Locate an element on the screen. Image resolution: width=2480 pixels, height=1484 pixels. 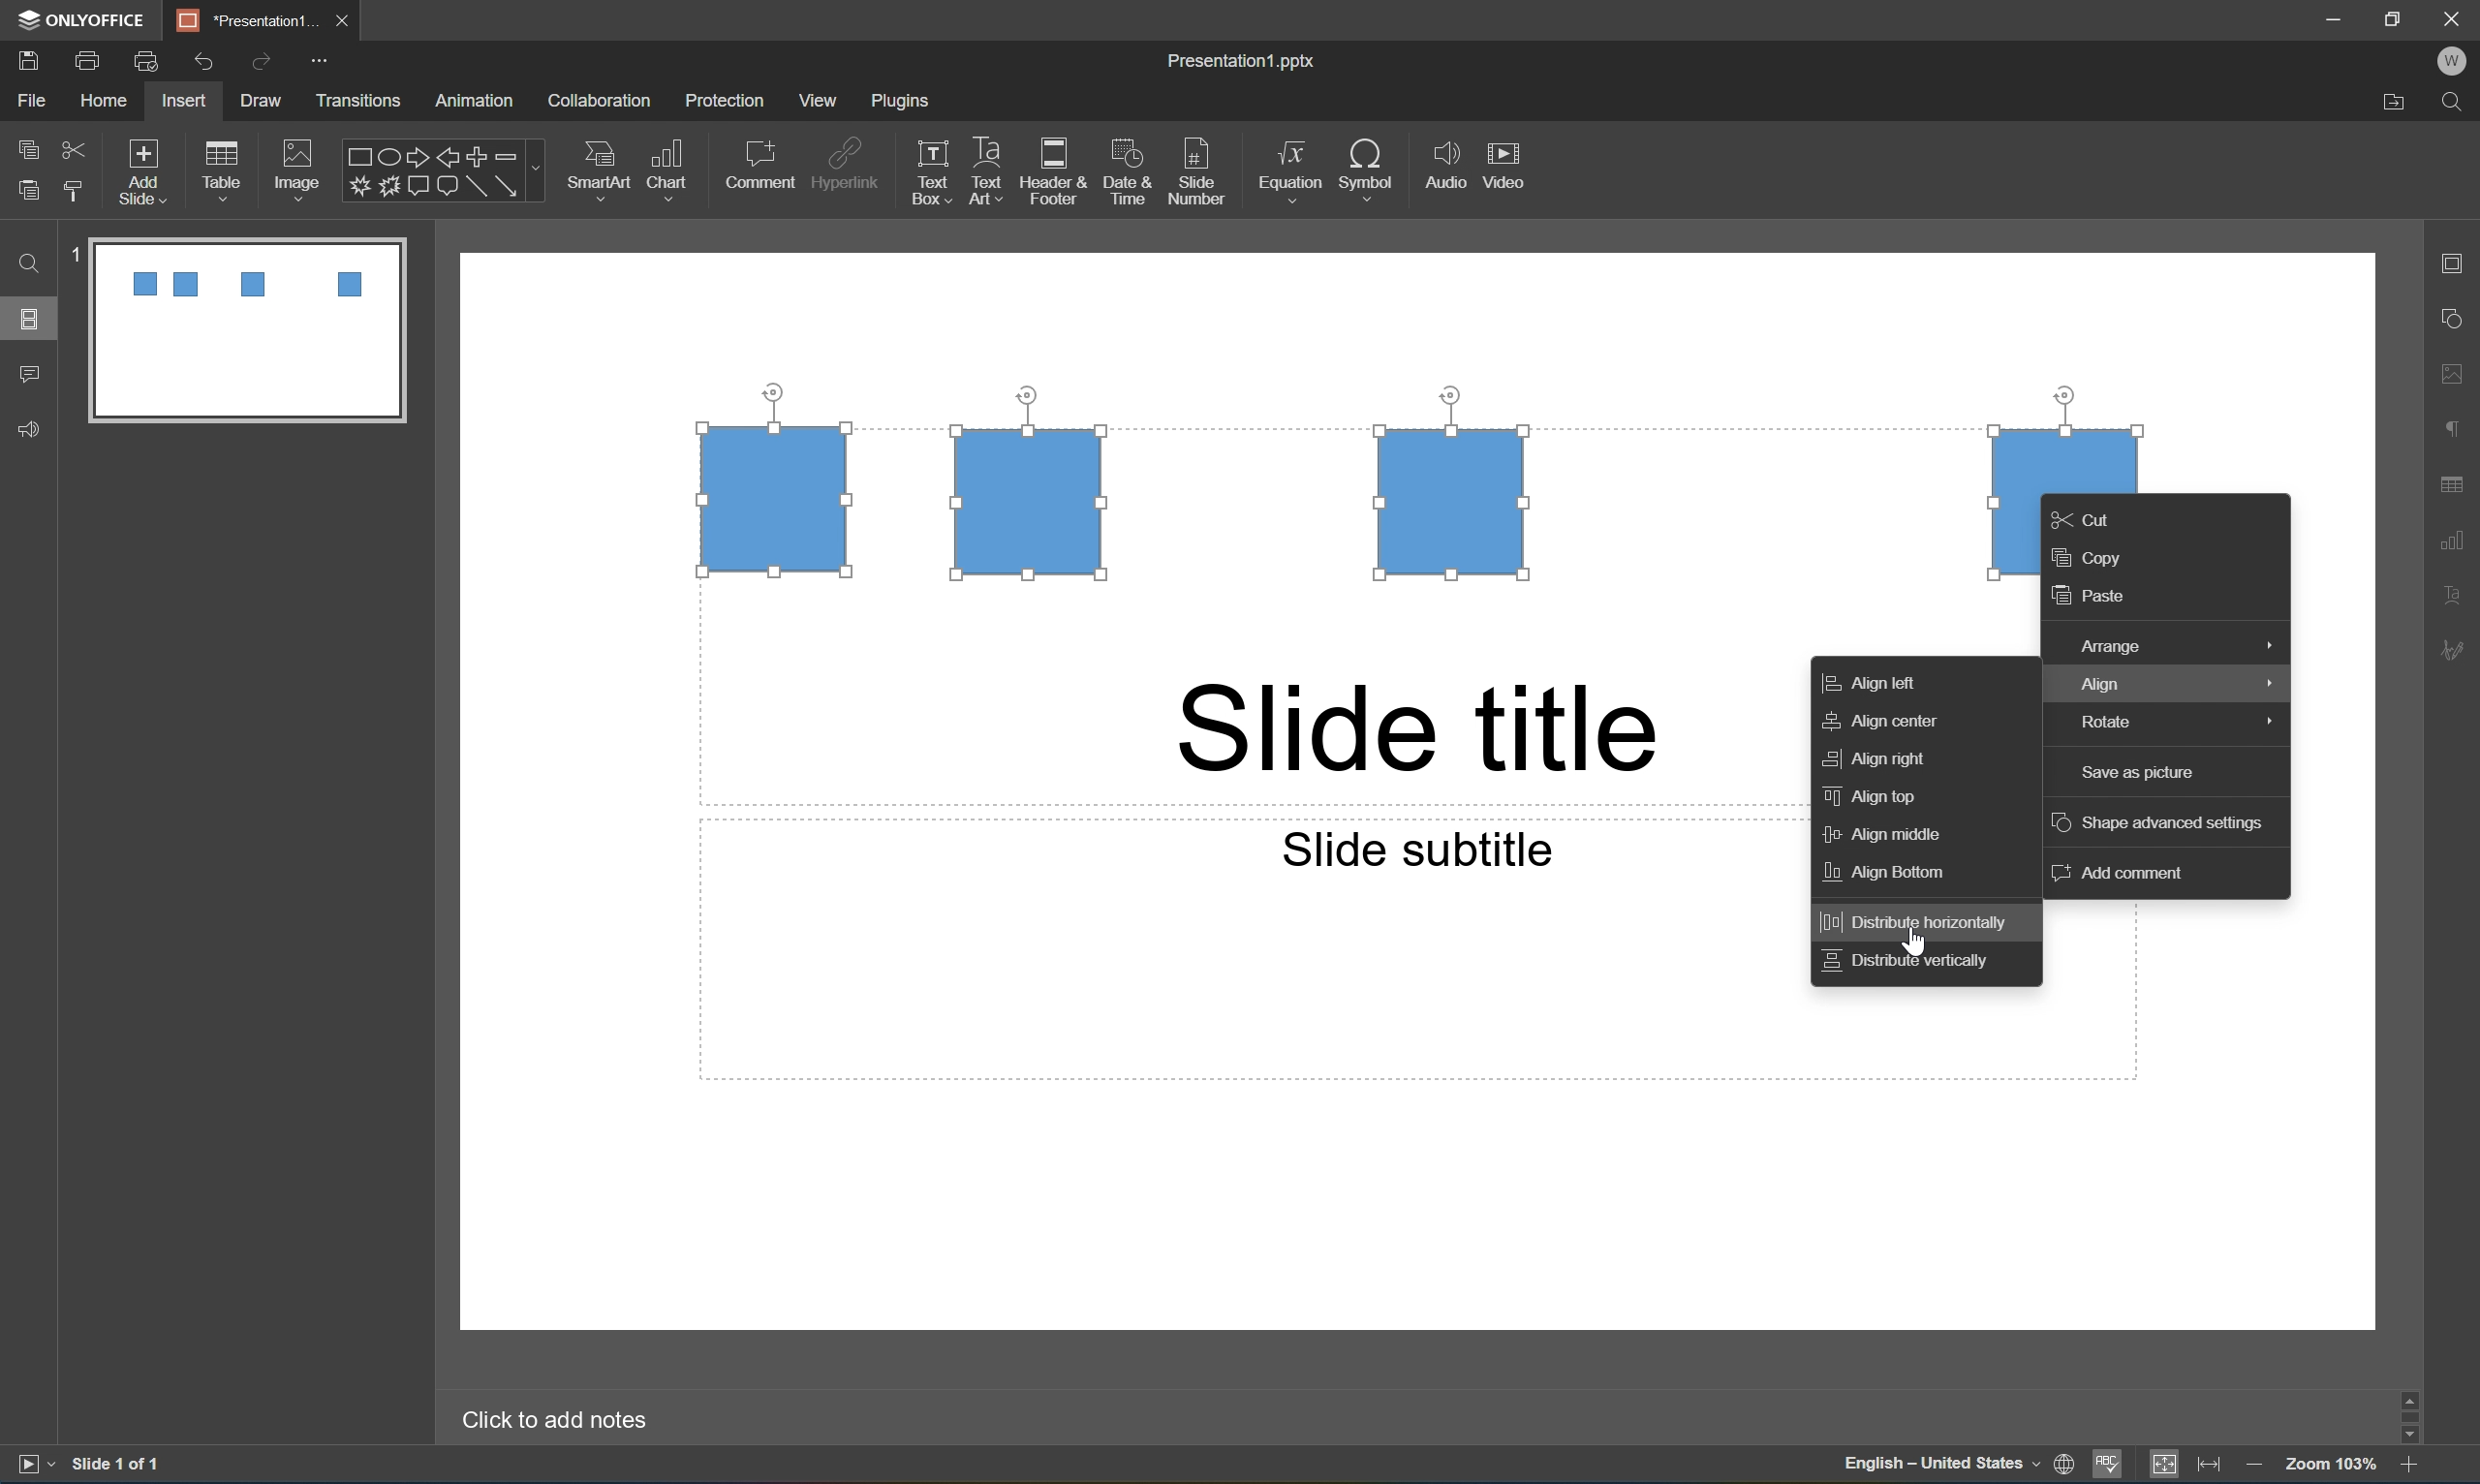
Presentation1.pptx is located at coordinates (1243, 63).